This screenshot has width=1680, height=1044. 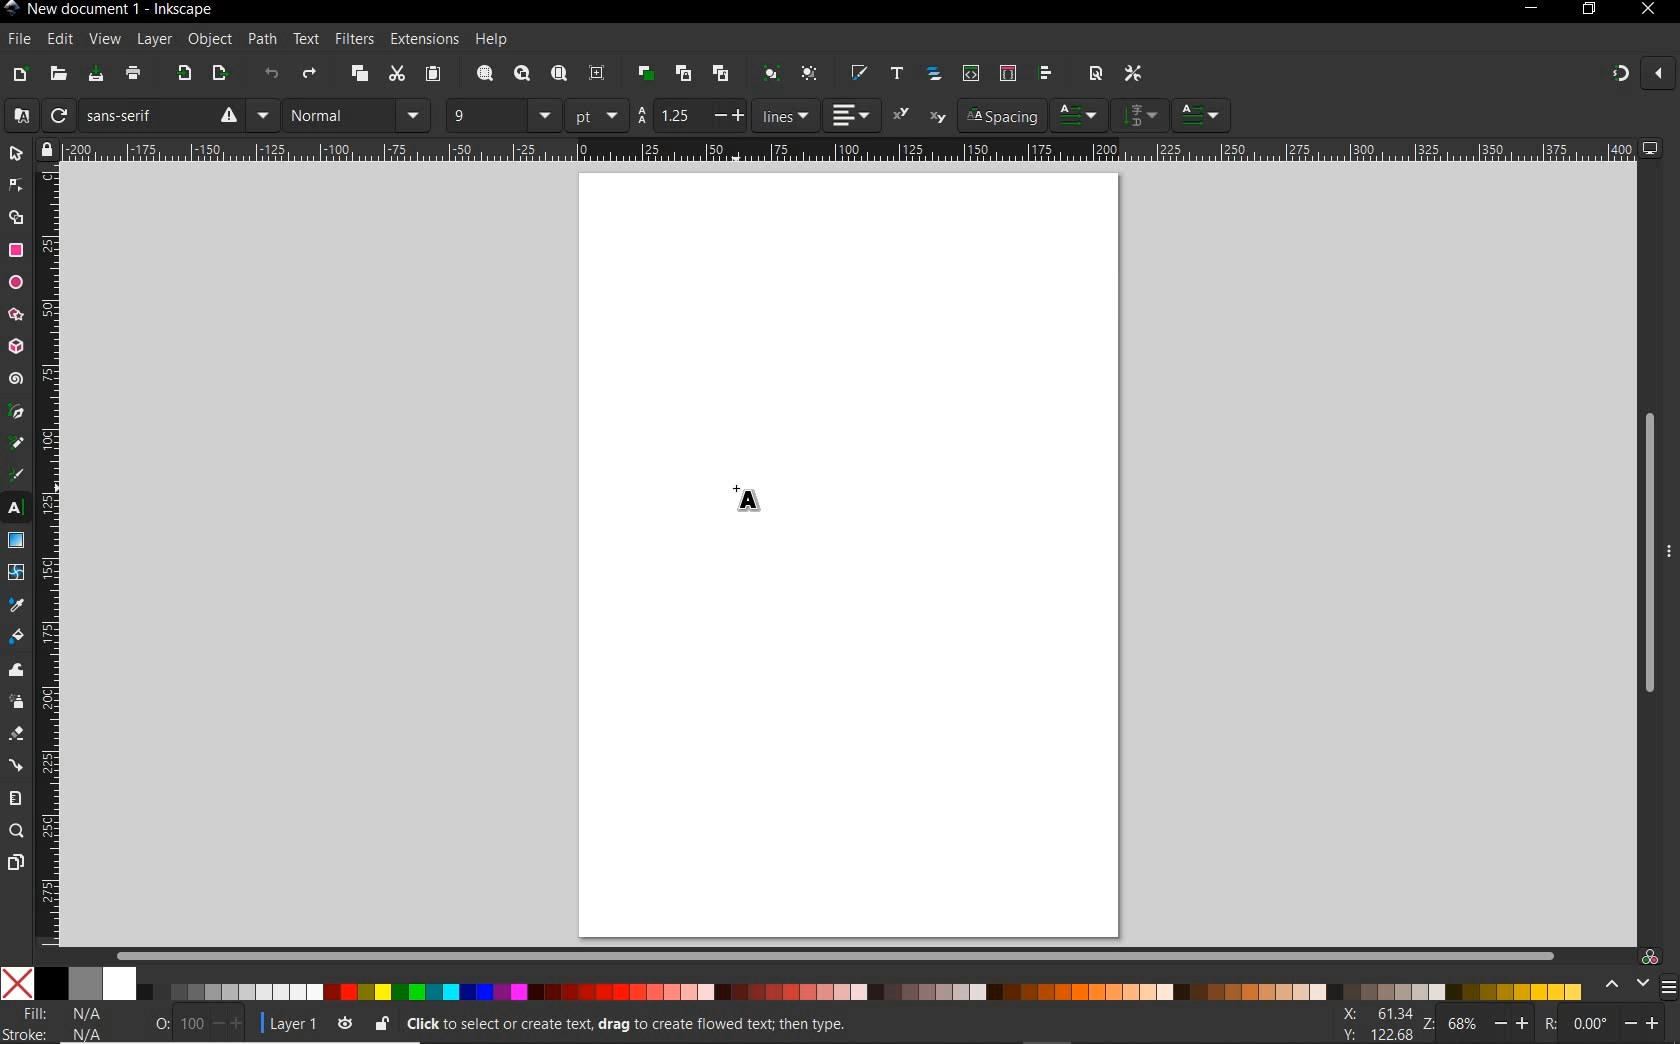 I want to click on scrollbar, so click(x=837, y=955).